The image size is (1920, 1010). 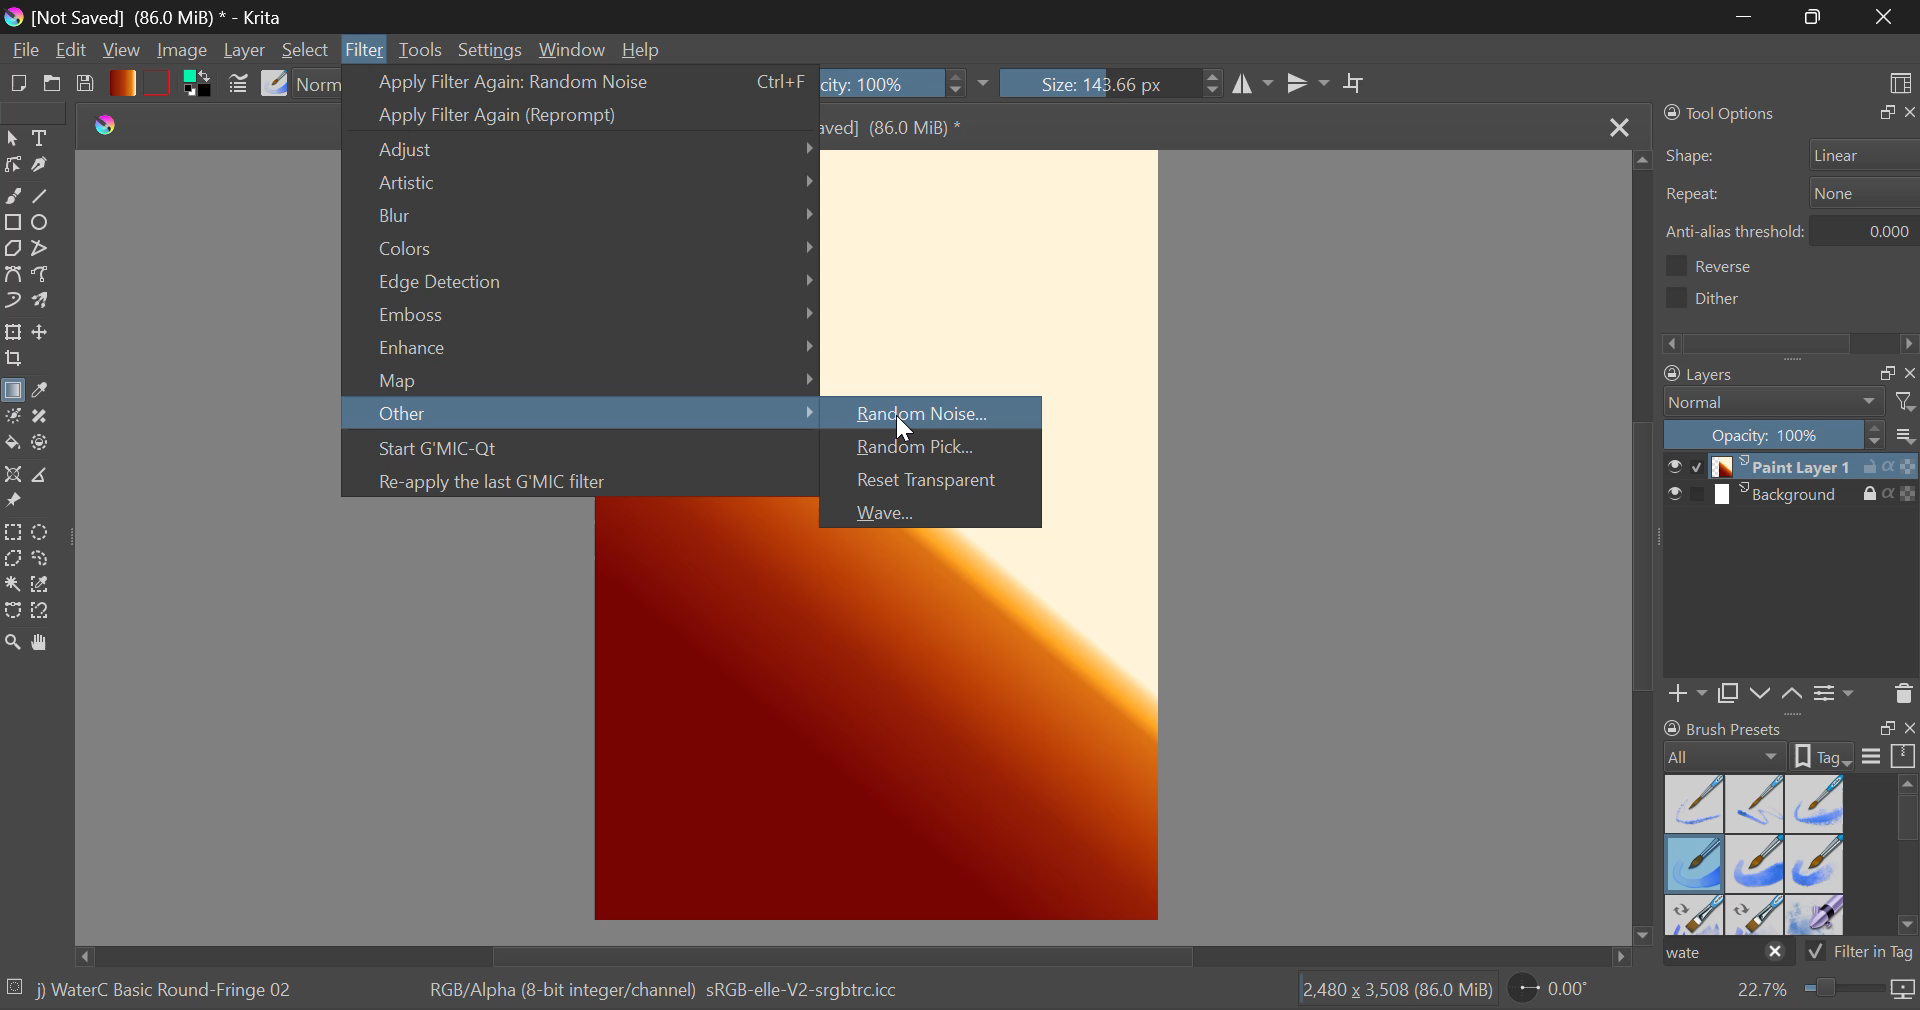 What do you see at coordinates (1253, 87) in the screenshot?
I see `Vertical Mirror Flip` at bounding box center [1253, 87].